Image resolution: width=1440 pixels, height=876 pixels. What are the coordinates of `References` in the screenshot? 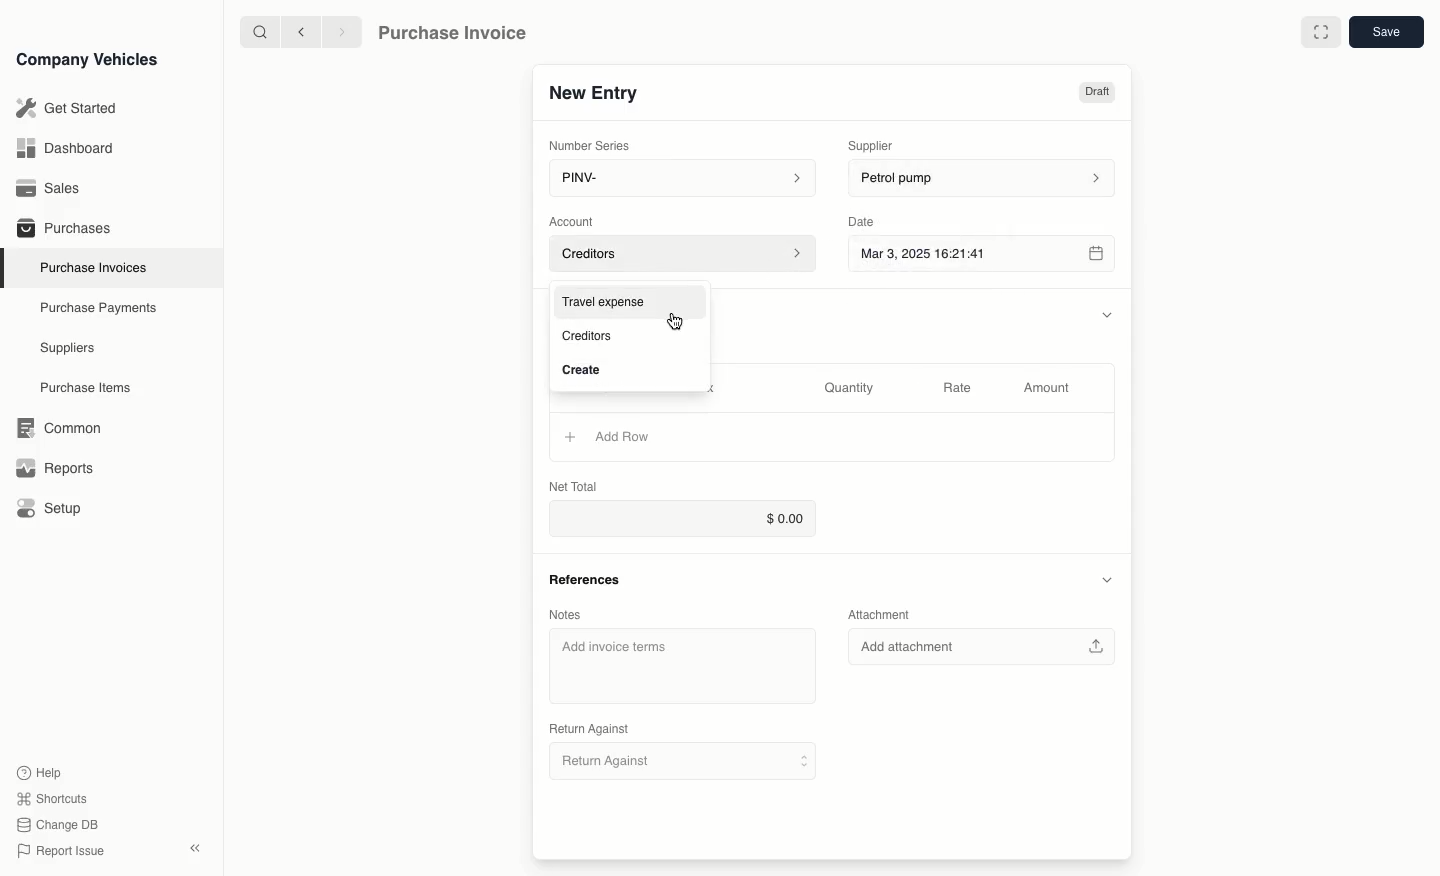 It's located at (584, 582).